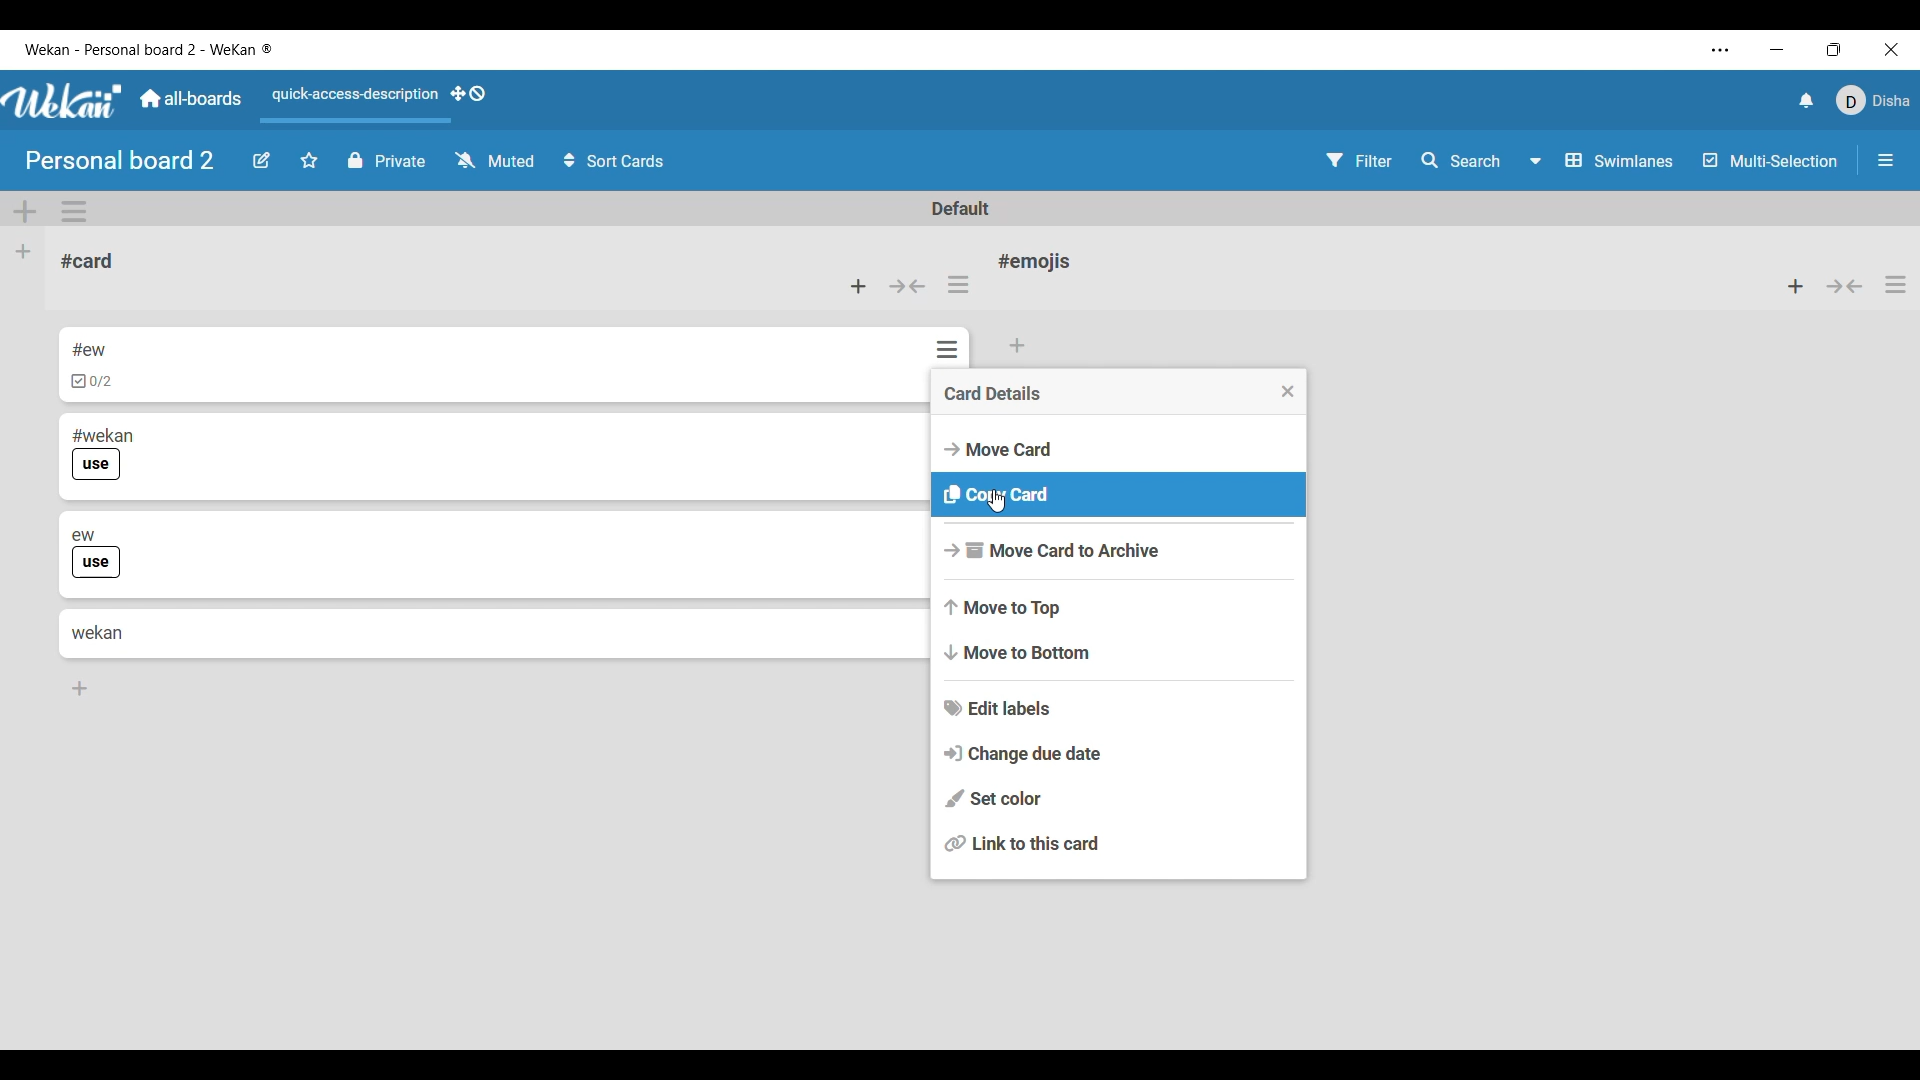 The height and width of the screenshot is (1080, 1920). What do you see at coordinates (220, 527) in the screenshot?
I see `Card 3` at bounding box center [220, 527].